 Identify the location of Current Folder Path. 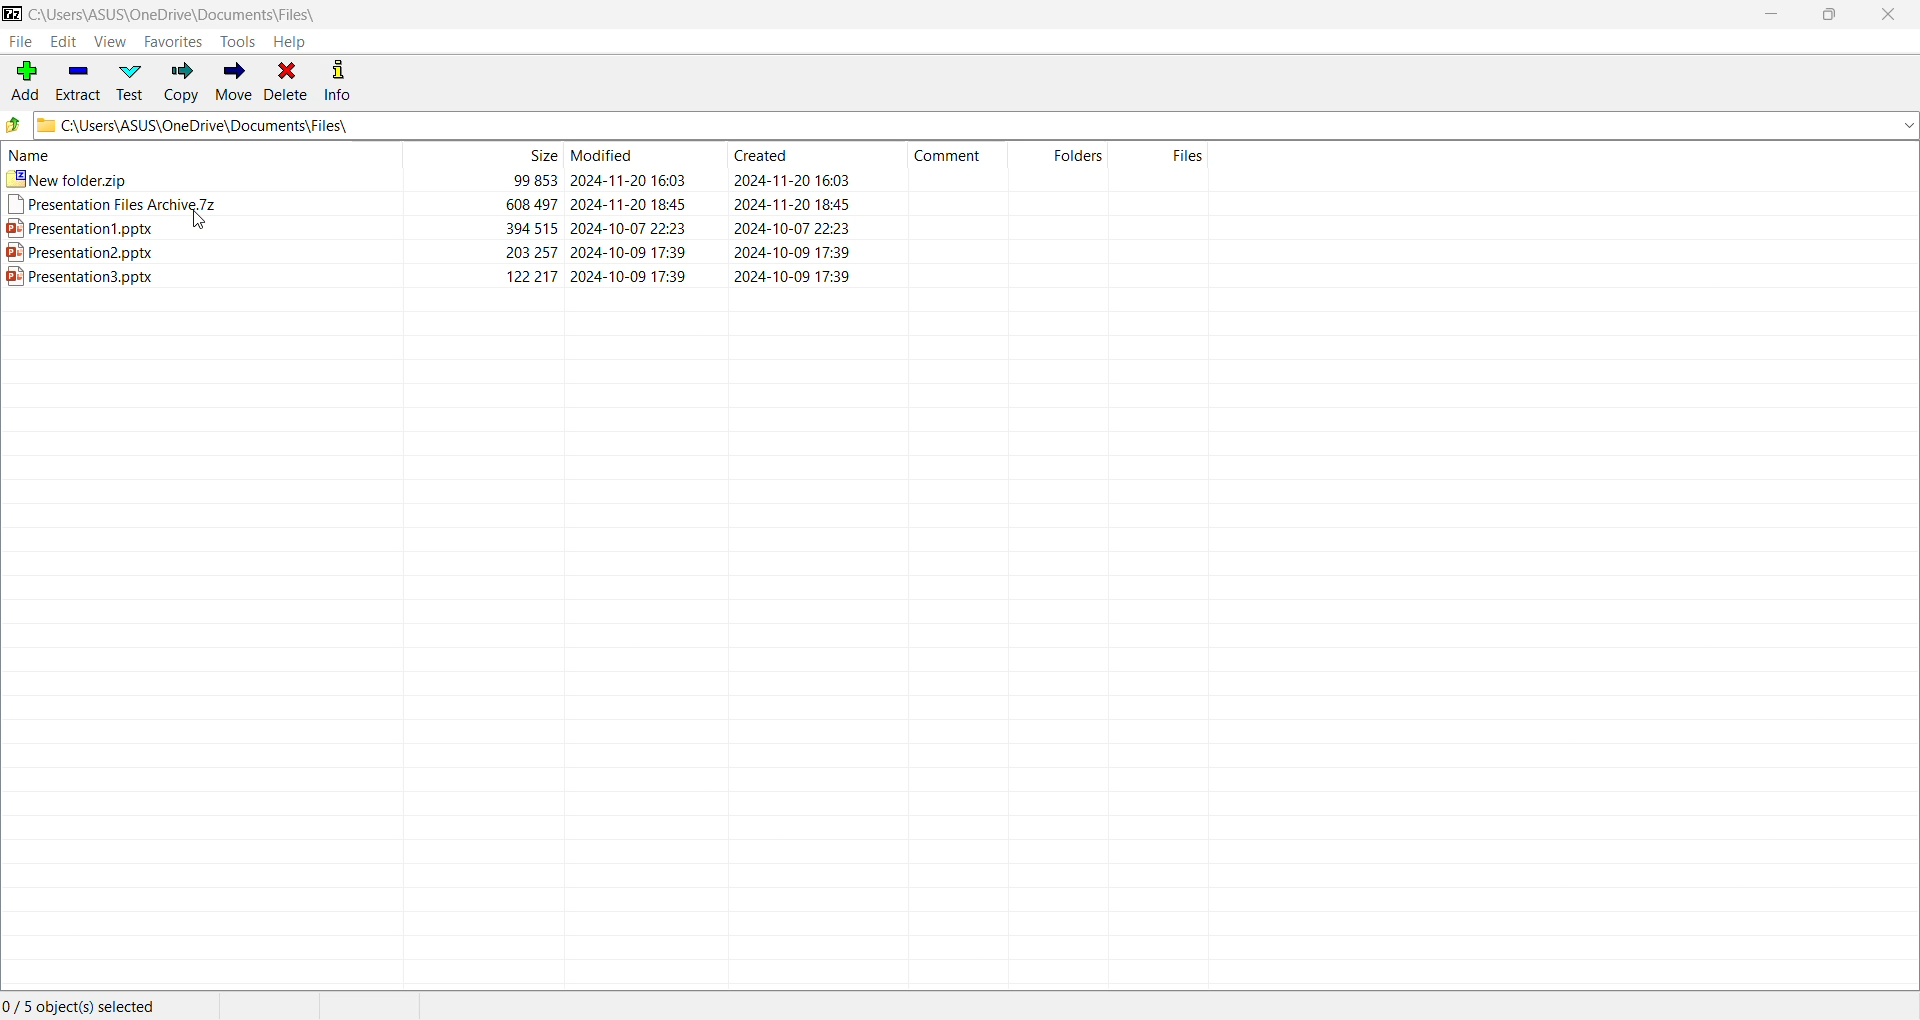
(177, 13).